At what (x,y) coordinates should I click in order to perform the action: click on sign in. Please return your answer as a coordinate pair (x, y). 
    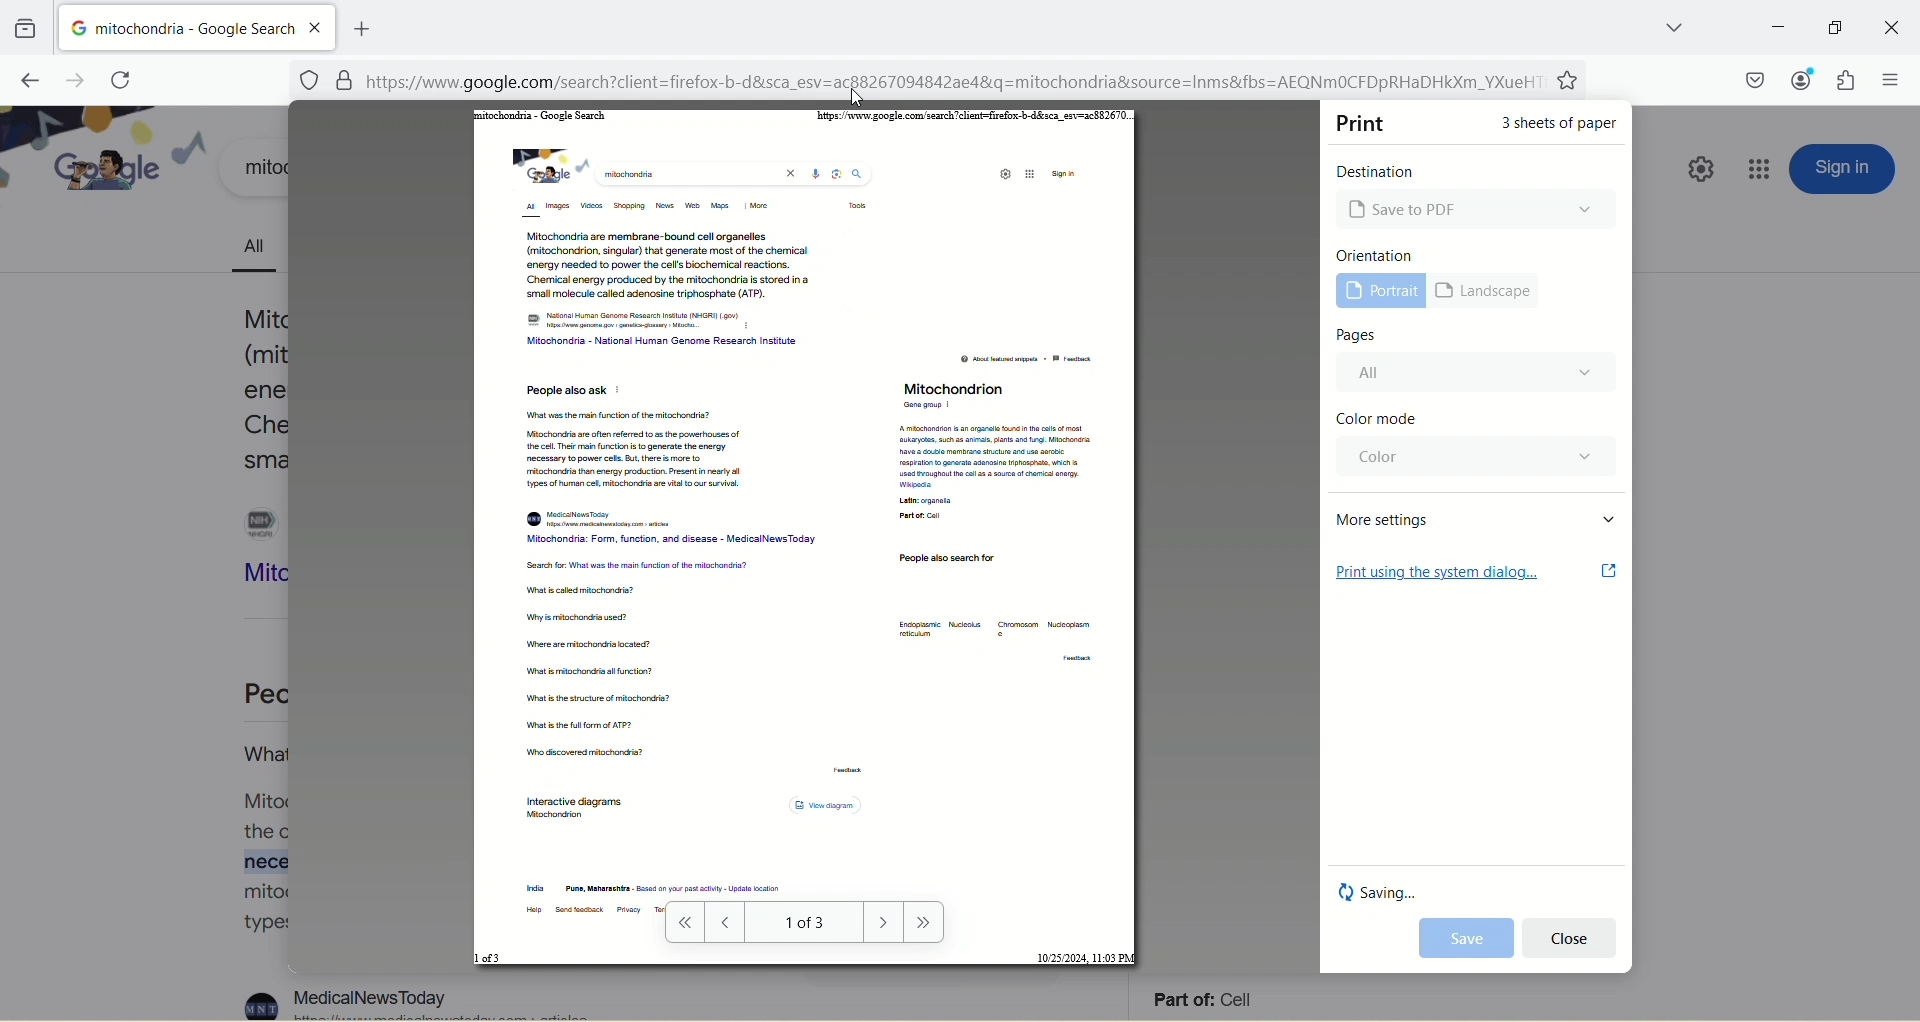
    Looking at the image, I should click on (1844, 169).